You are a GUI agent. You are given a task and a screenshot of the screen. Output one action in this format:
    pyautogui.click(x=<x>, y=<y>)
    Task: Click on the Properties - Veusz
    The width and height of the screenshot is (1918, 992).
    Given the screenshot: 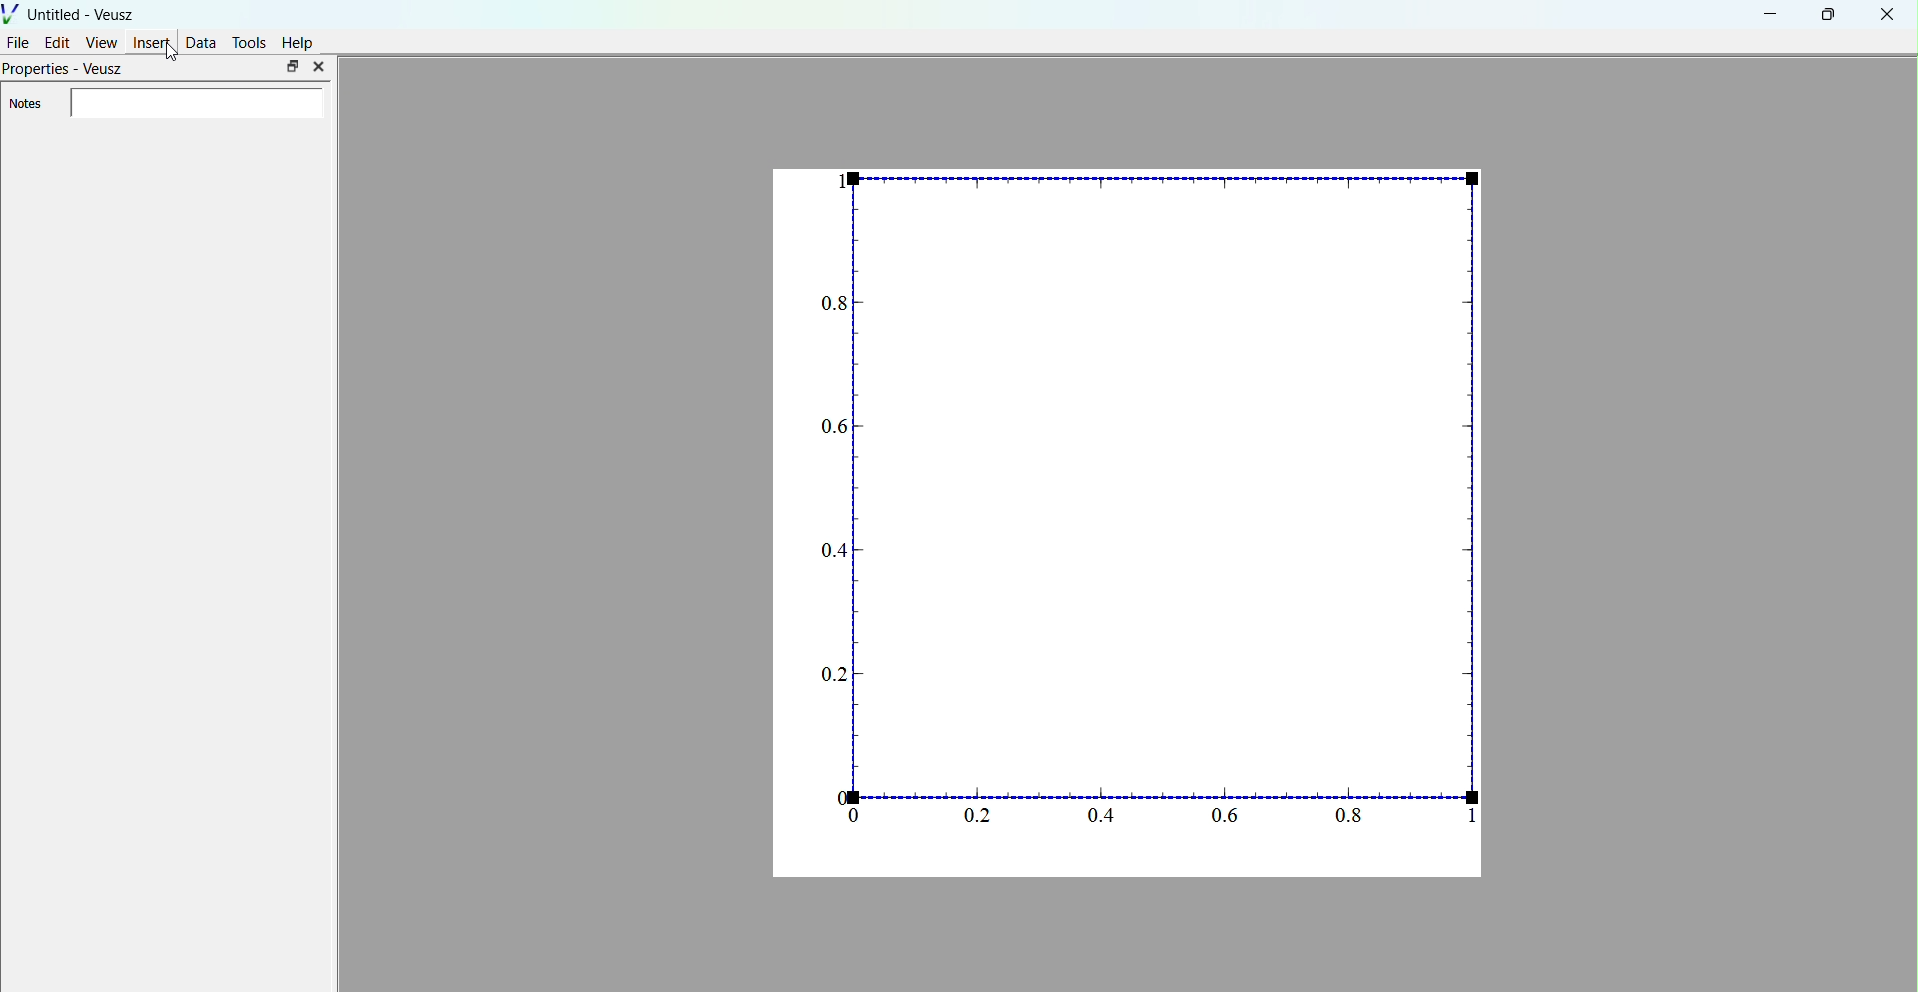 What is the action you would take?
    pyautogui.click(x=66, y=71)
    